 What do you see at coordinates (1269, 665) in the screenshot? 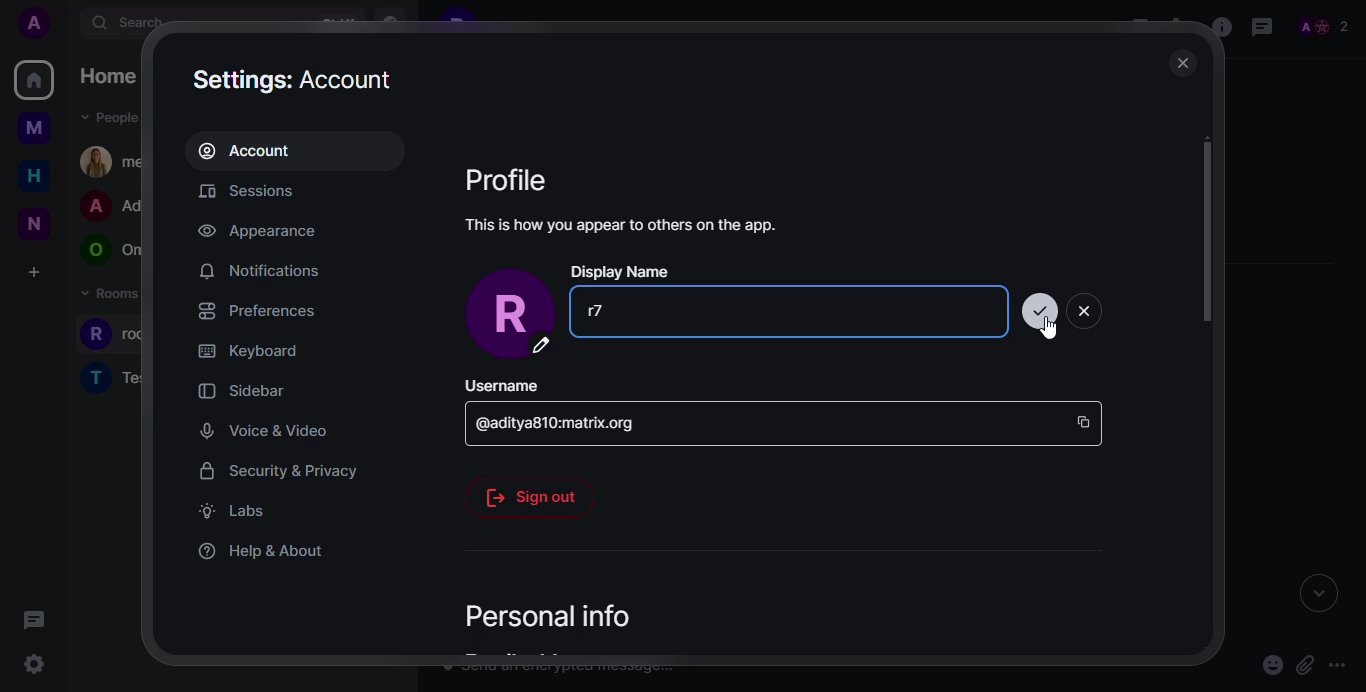
I see `emoji` at bounding box center [1269, 665].